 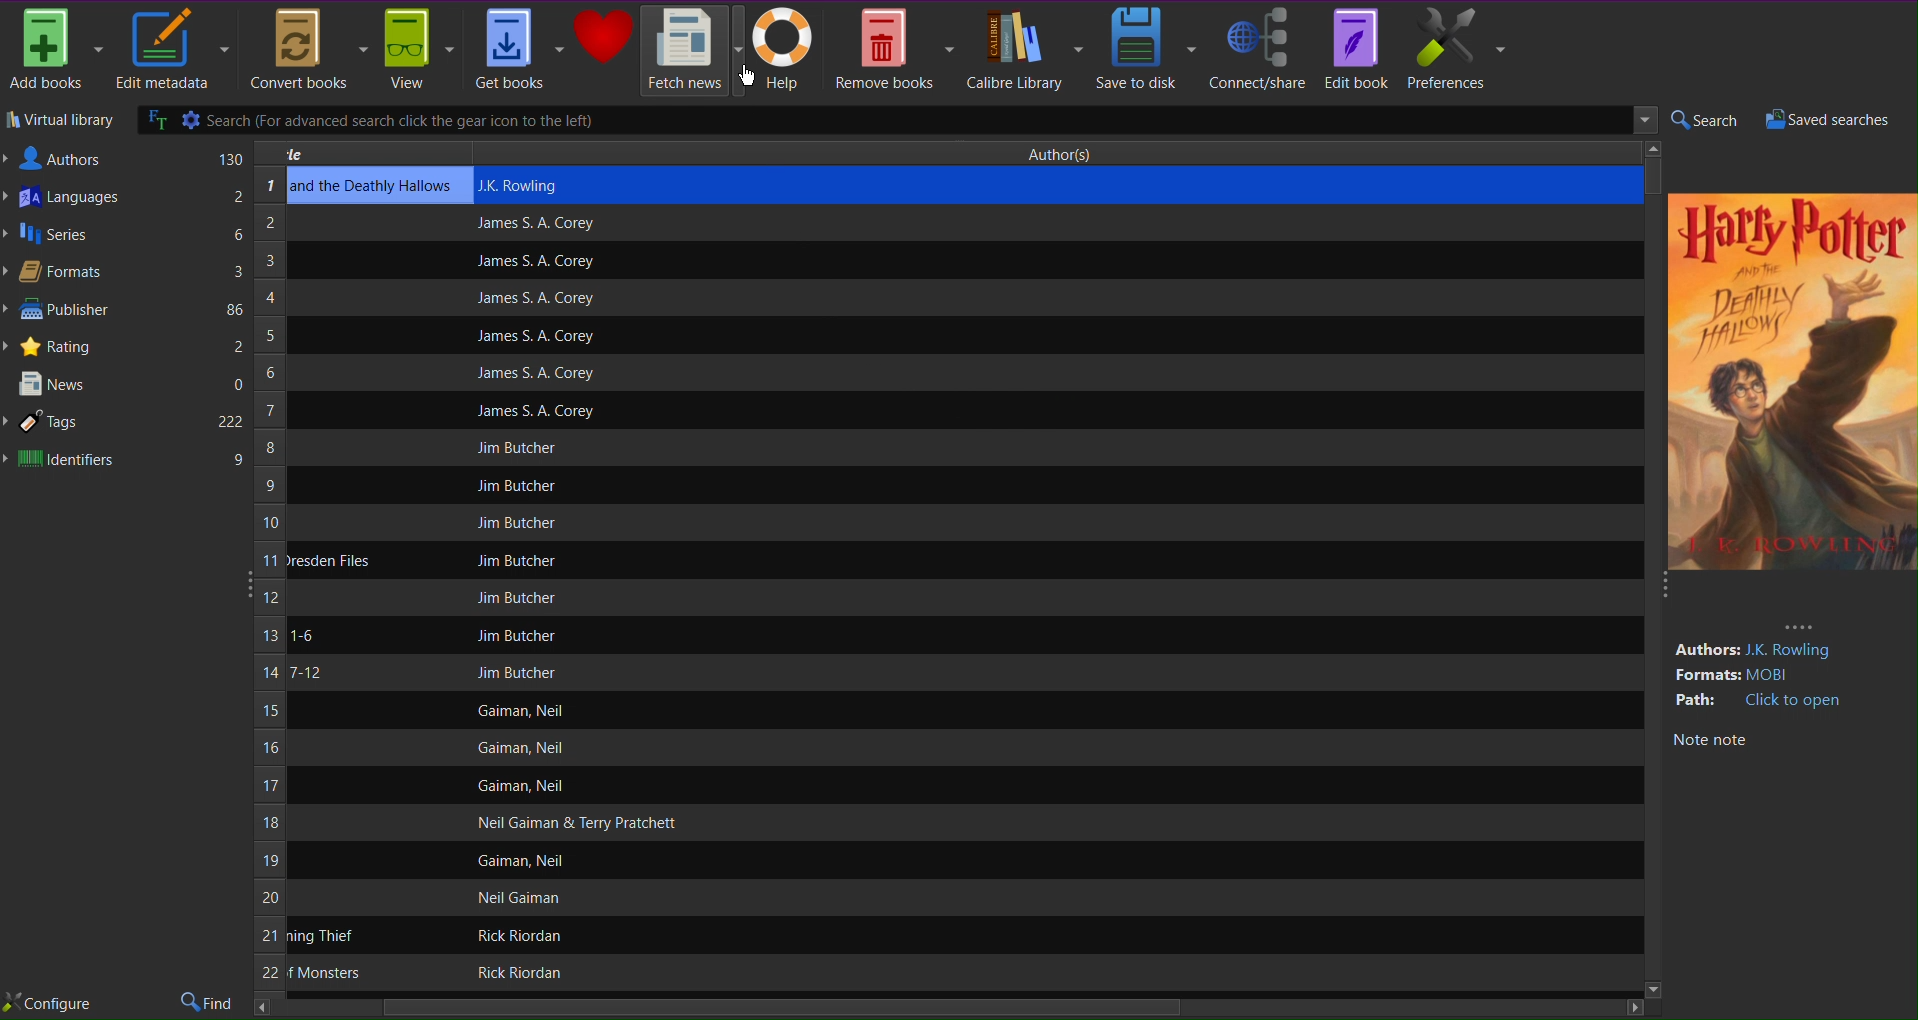 I want to click on harry potter, so click(x=1789, y=230).